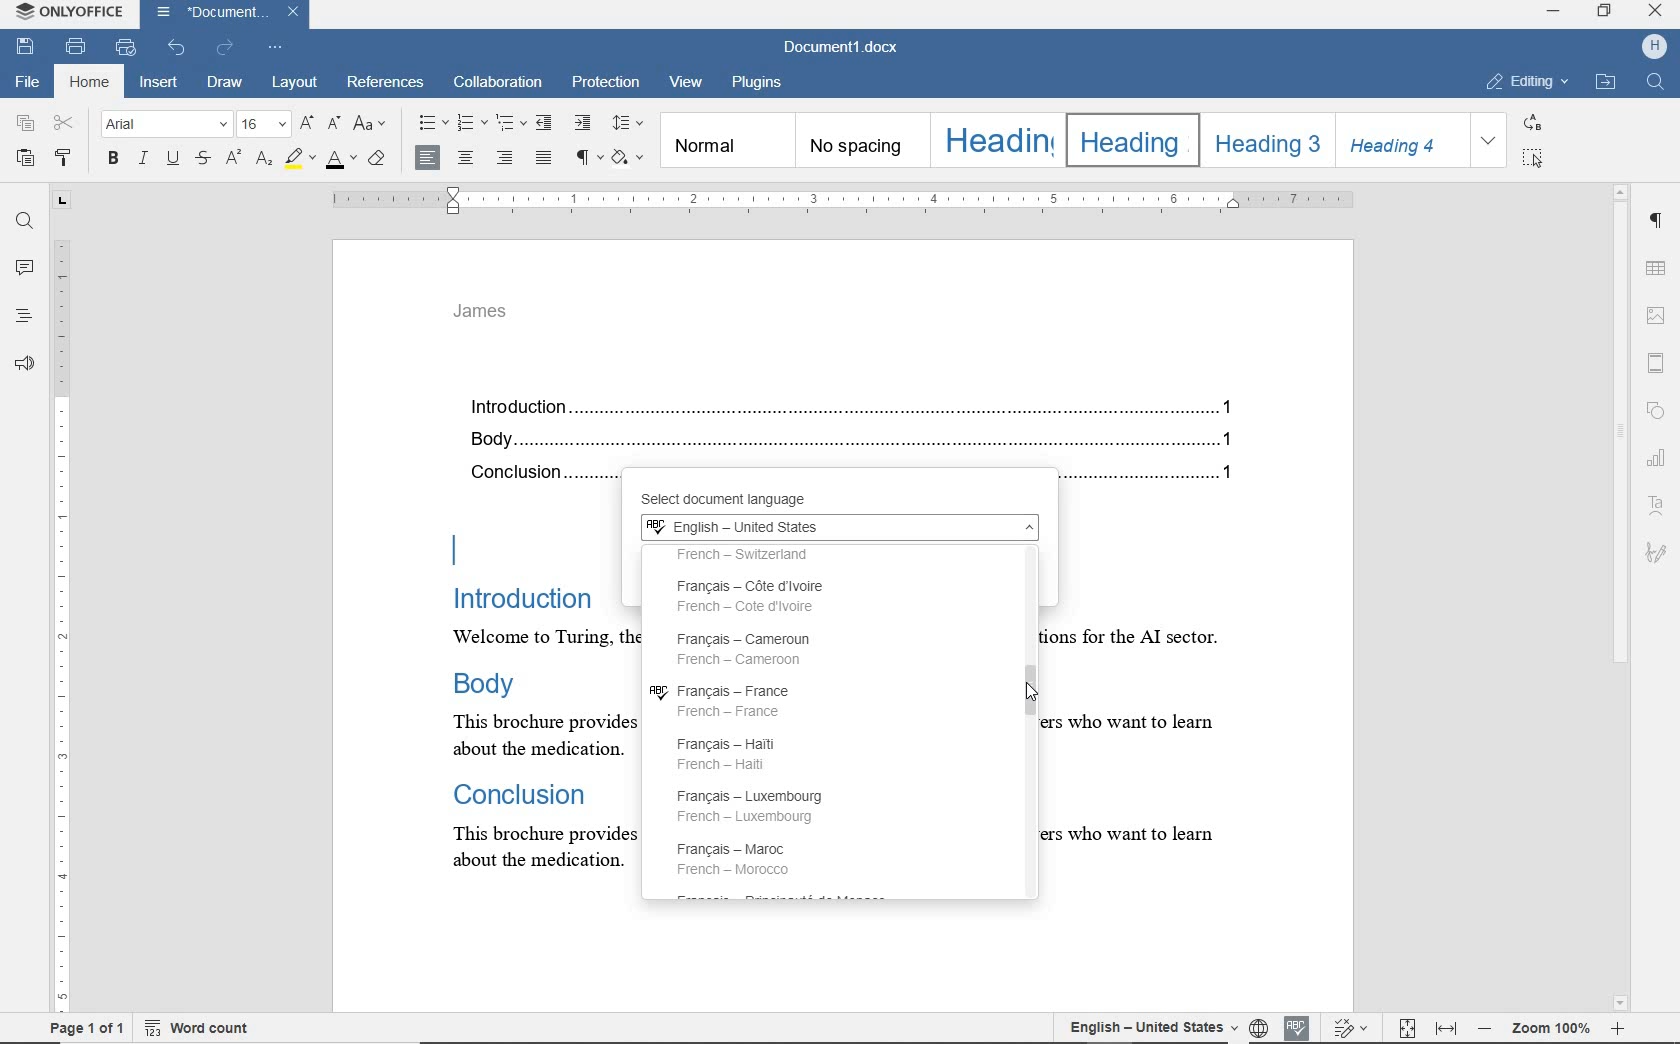 The image size is (1680, 1044). Describe the element at coordinates (208, 1027) in the screenshot. I see `word count` at that location.